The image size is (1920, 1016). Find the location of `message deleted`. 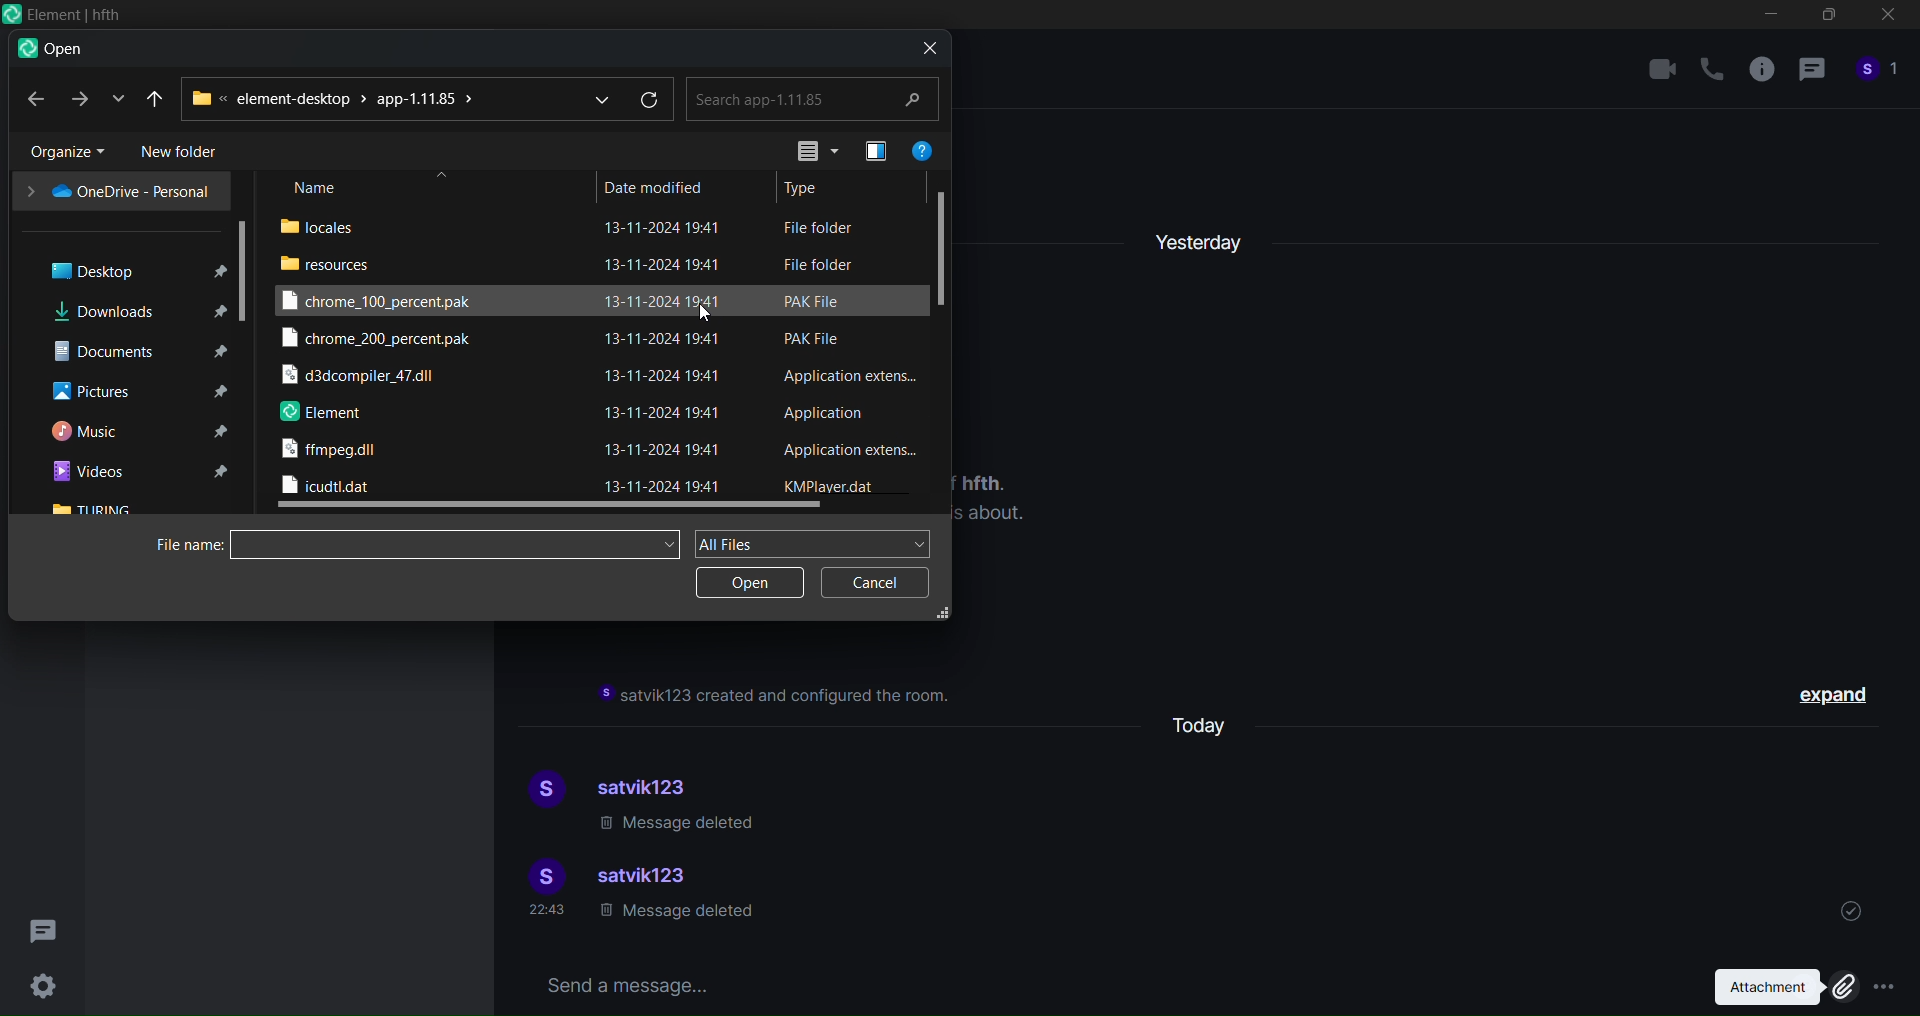

message deleted is located at coordinates (675, 916).